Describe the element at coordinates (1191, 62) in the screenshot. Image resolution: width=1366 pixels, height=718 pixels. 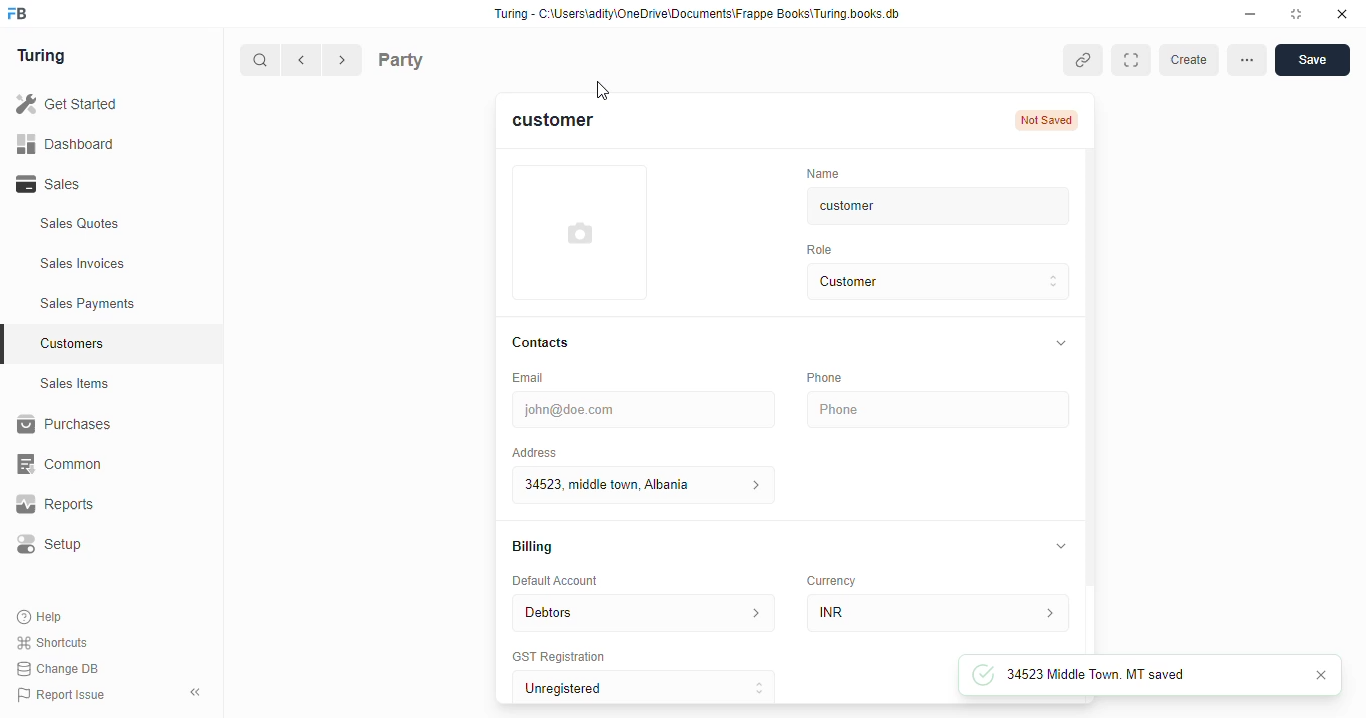
I see `create` at that location.